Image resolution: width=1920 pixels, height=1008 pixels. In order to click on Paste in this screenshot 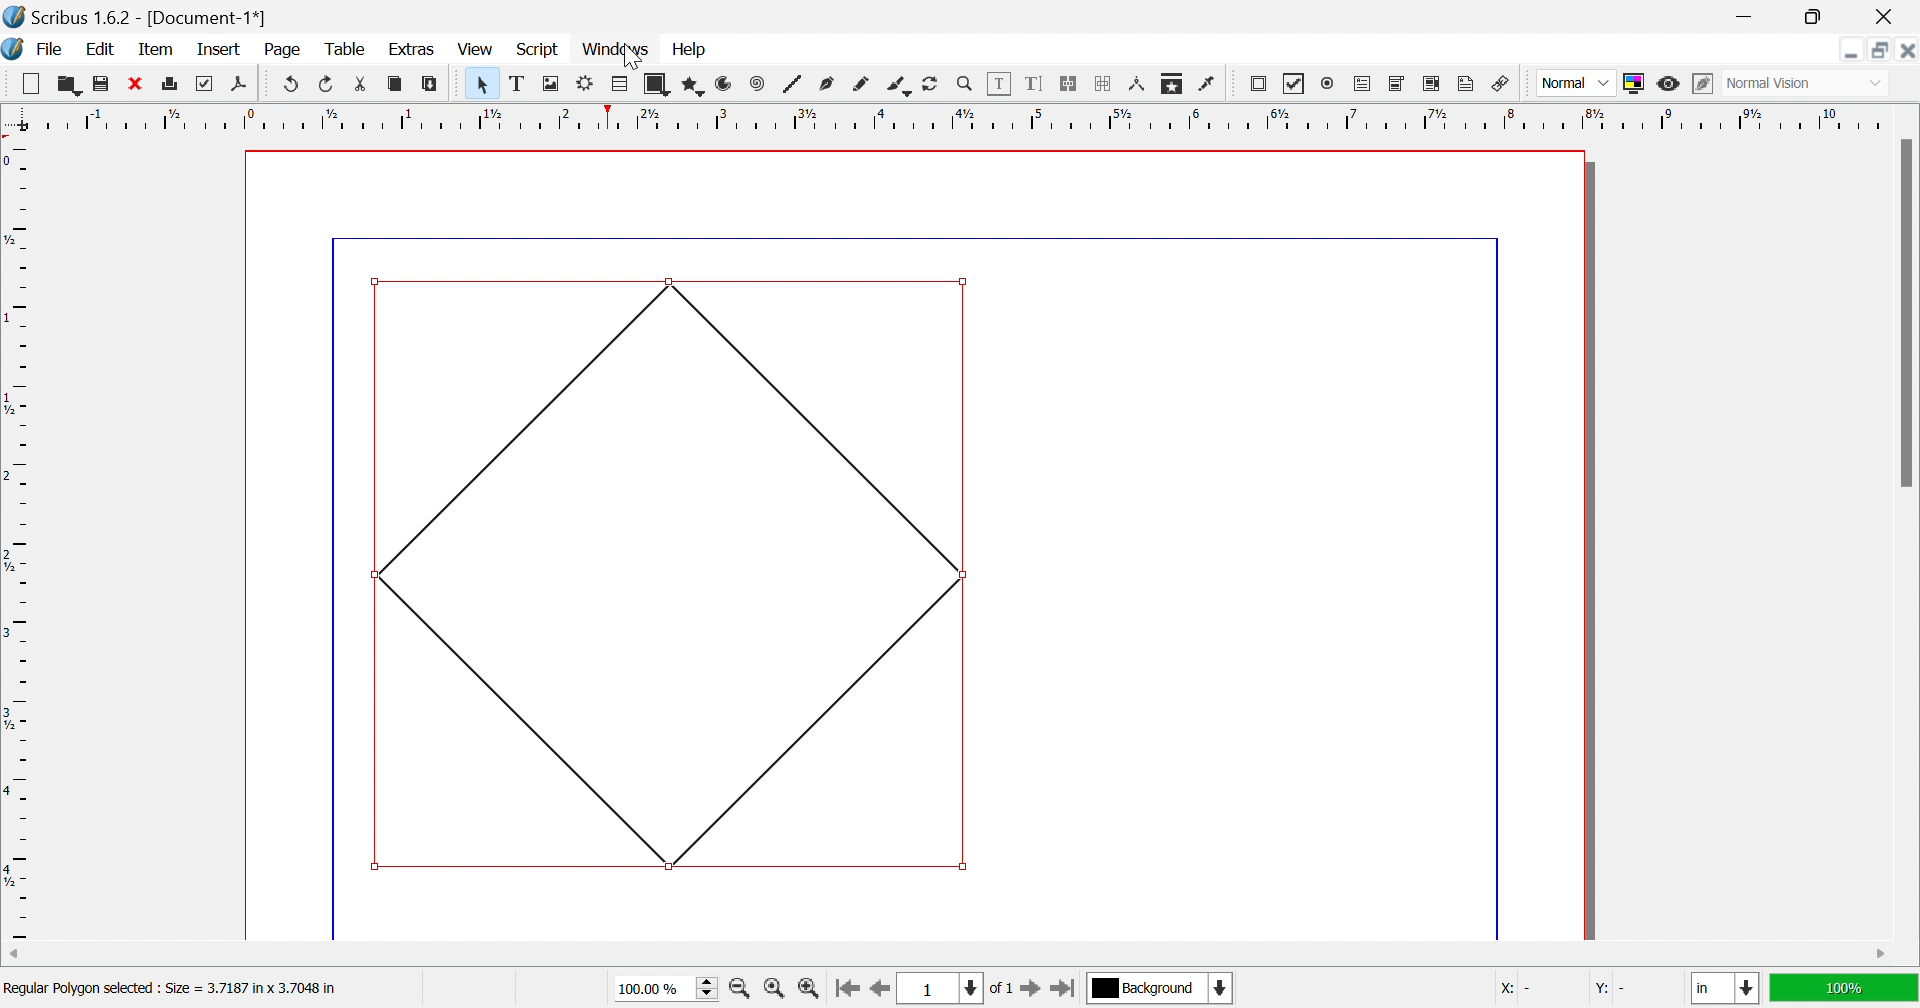, I will do `click(433, 84)`.